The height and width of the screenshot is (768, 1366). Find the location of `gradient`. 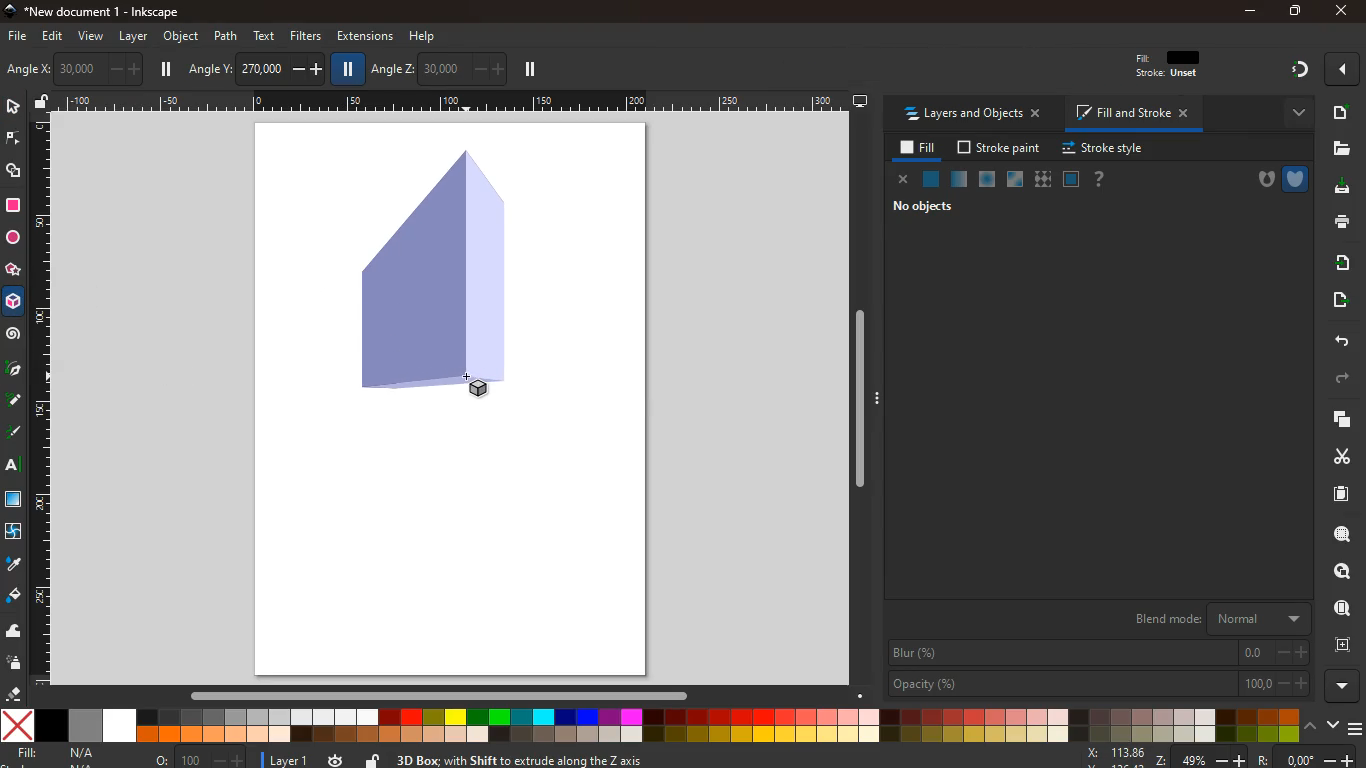

gradient is located at coordinates (1301, 70).